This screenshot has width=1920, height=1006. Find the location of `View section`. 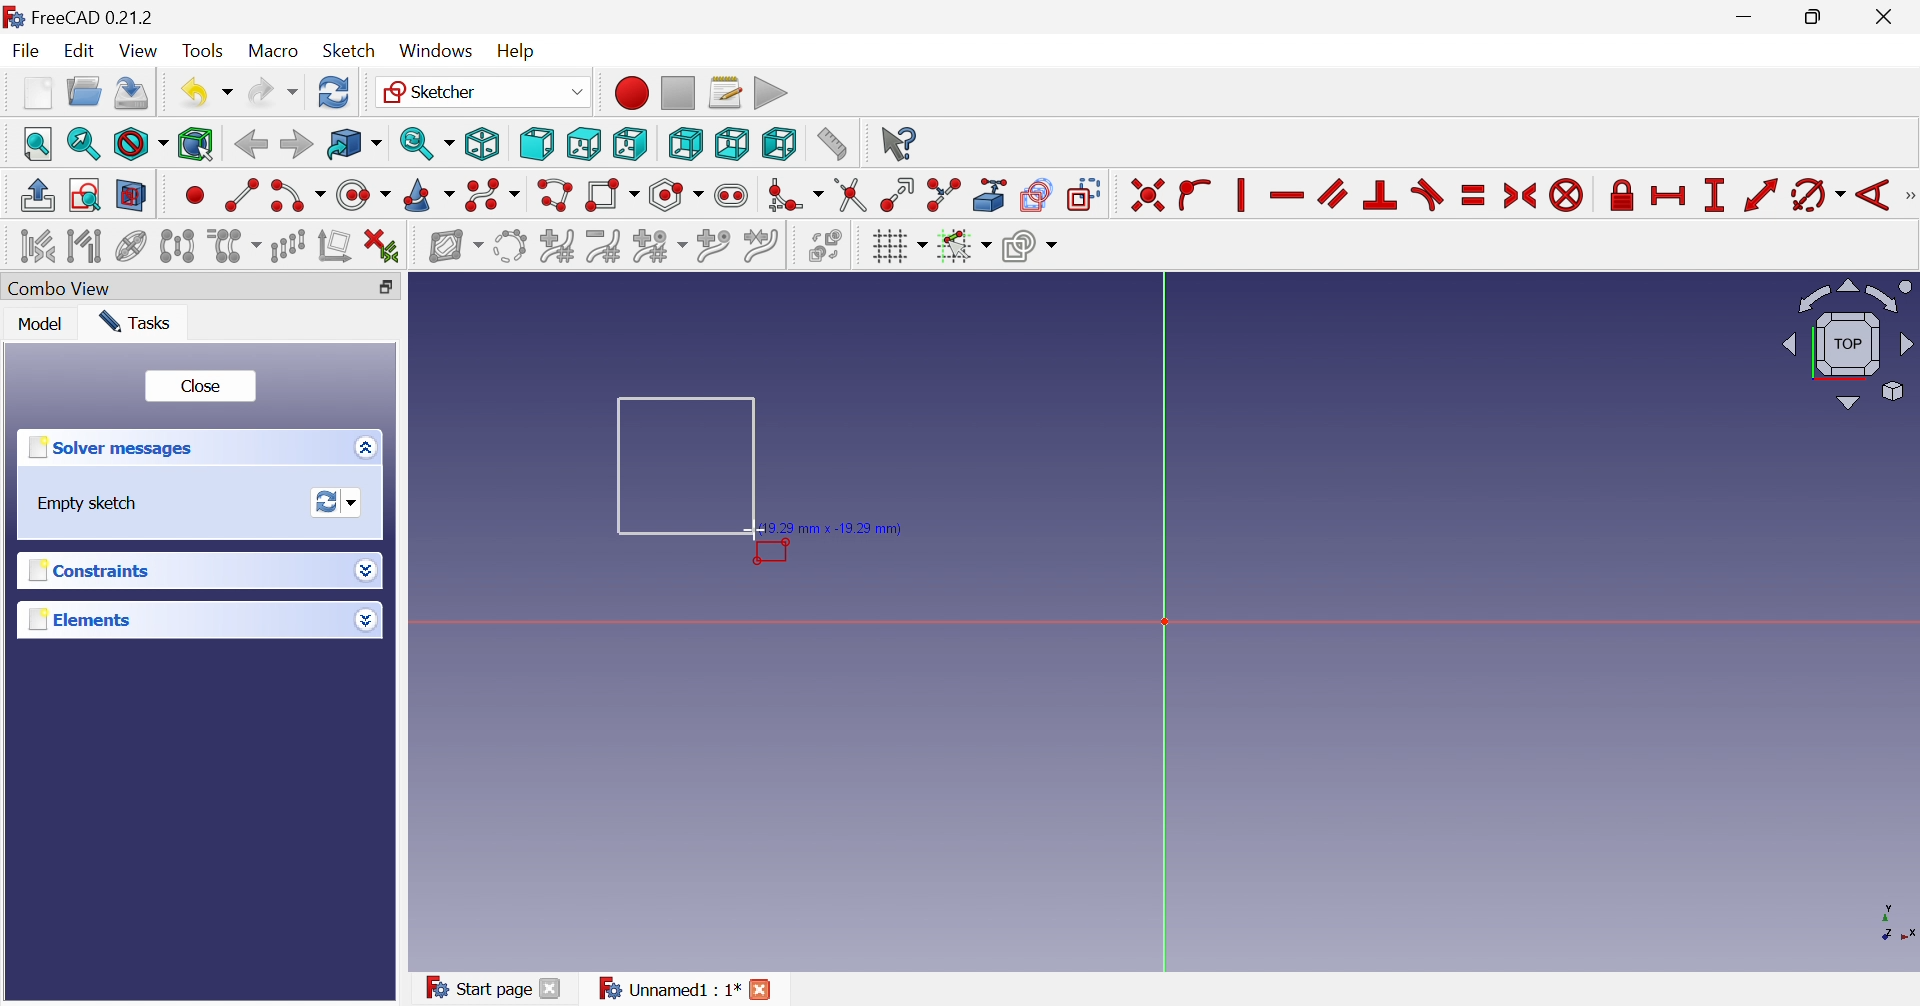

View section is located at coordinates (131, 196).